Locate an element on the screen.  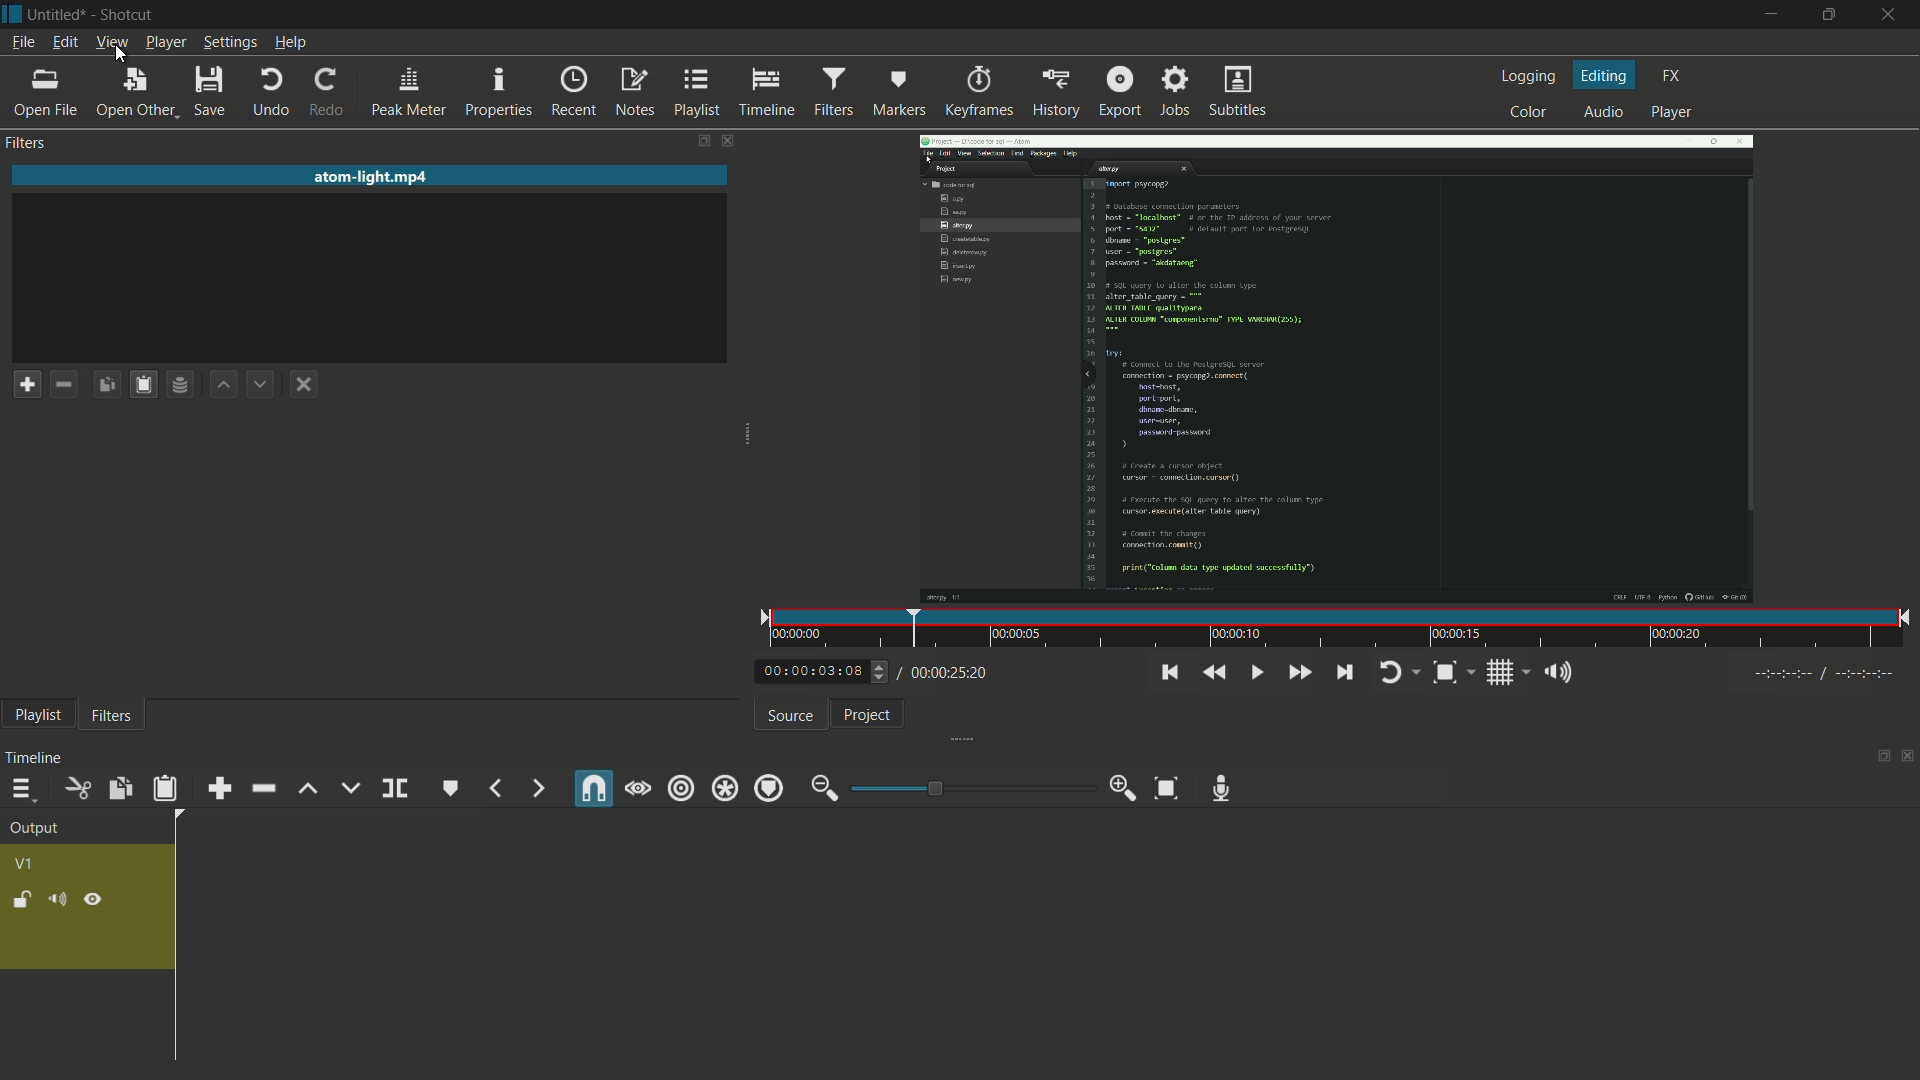
editing is located at coordinates (1604, 76).